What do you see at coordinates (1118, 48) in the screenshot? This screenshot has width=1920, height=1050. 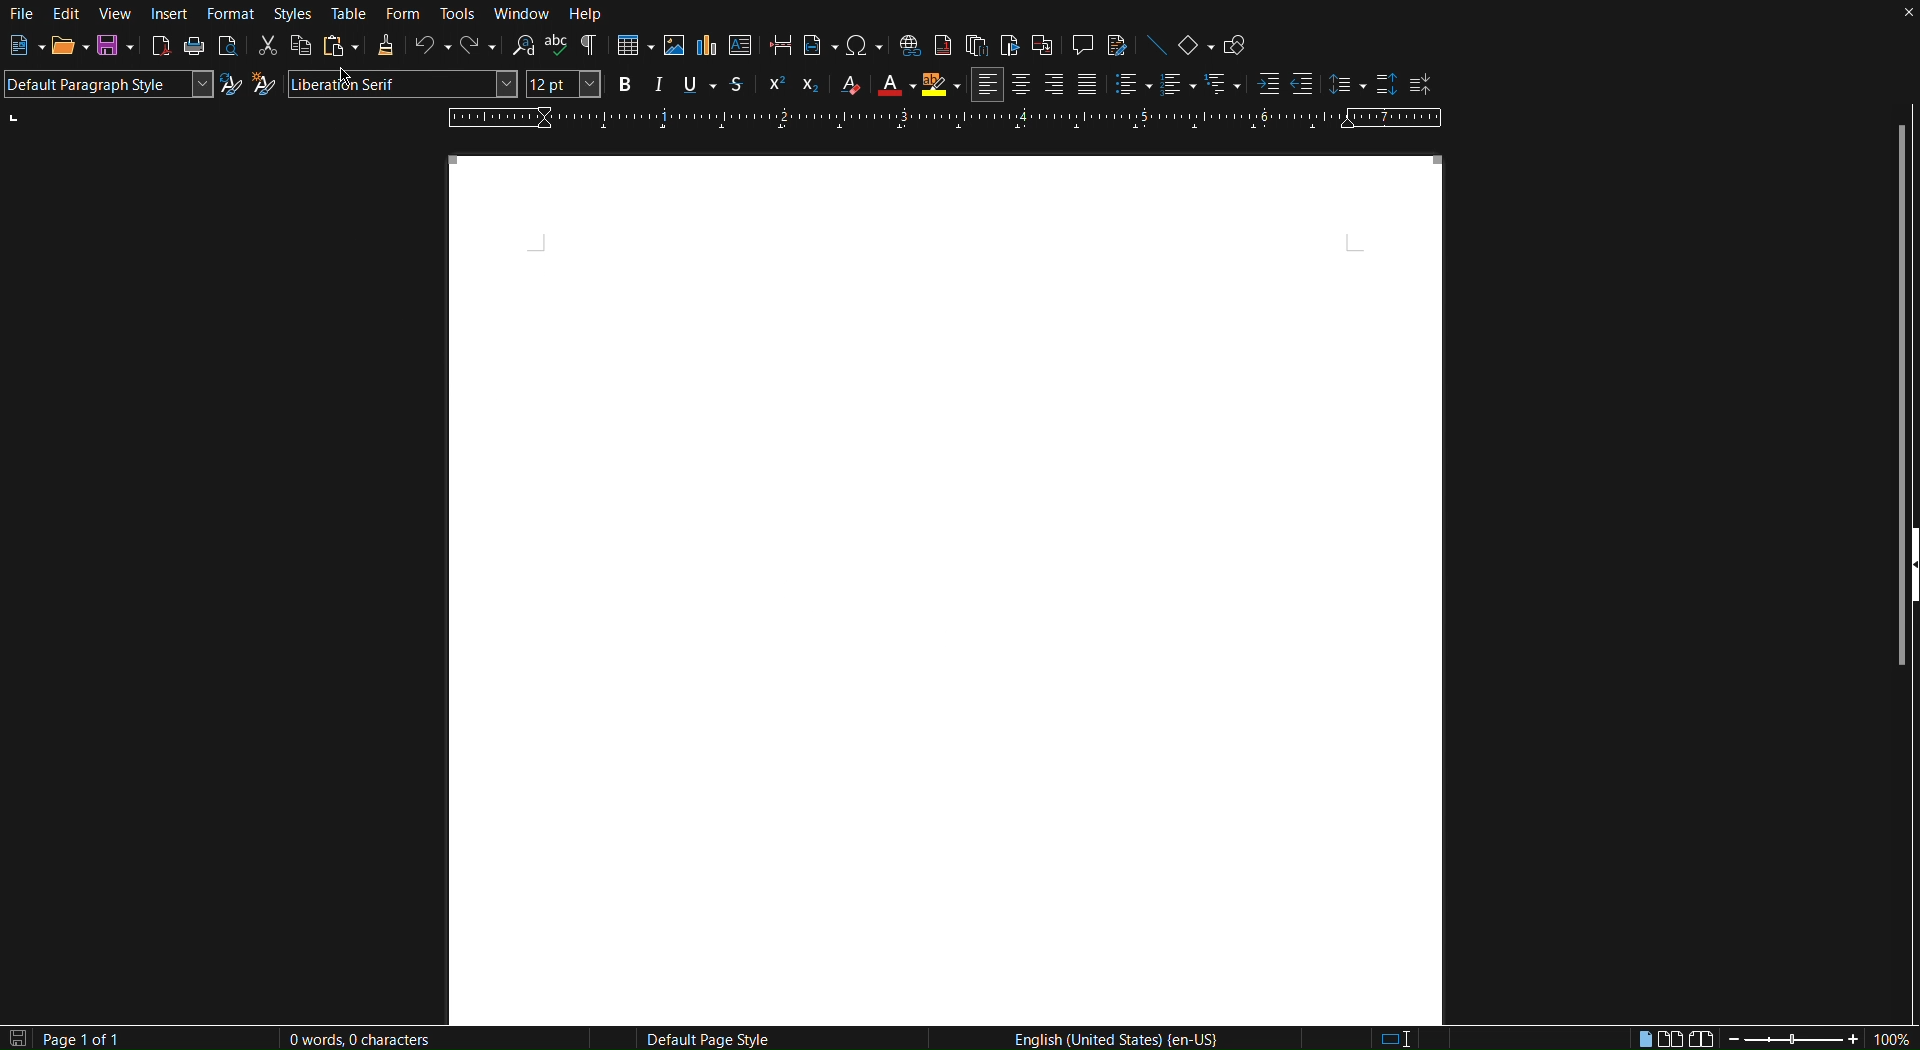 I see `Show Track Changes Functions` at bounding box center [1118, 48].